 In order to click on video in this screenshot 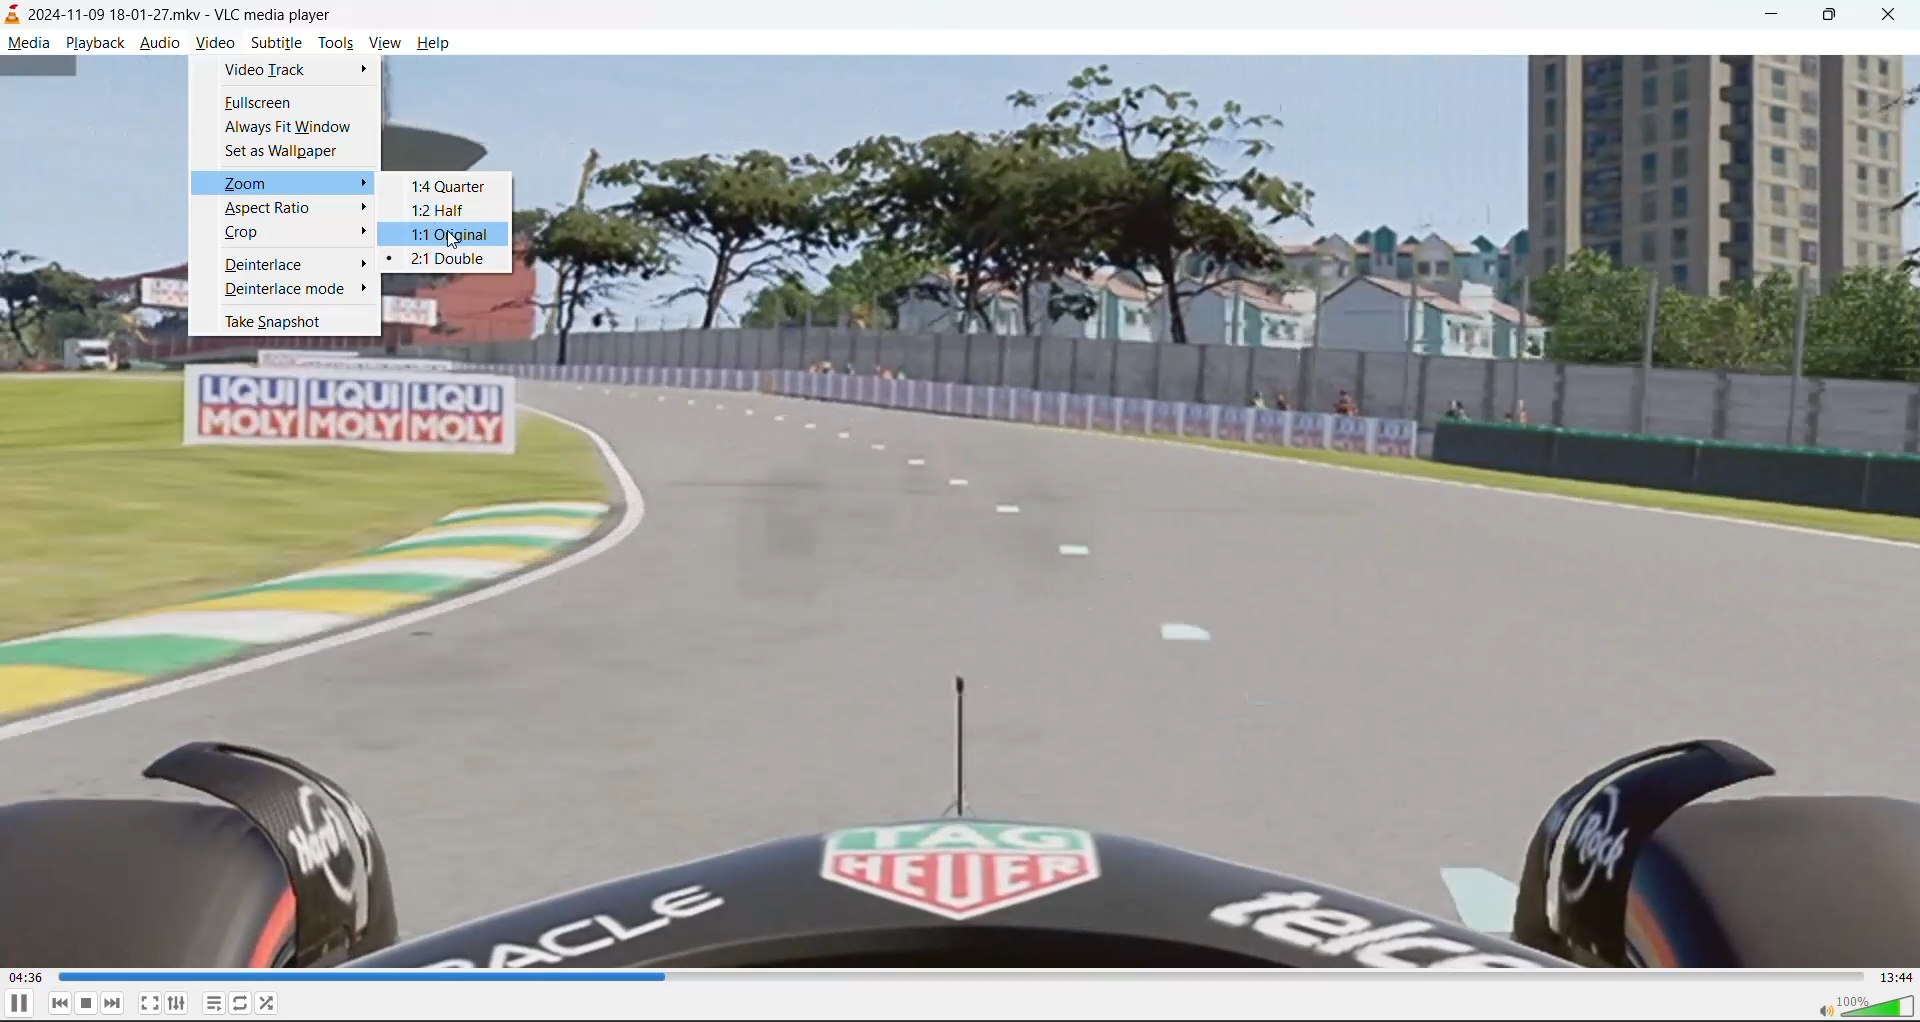, I will do `click(213, 44)`.